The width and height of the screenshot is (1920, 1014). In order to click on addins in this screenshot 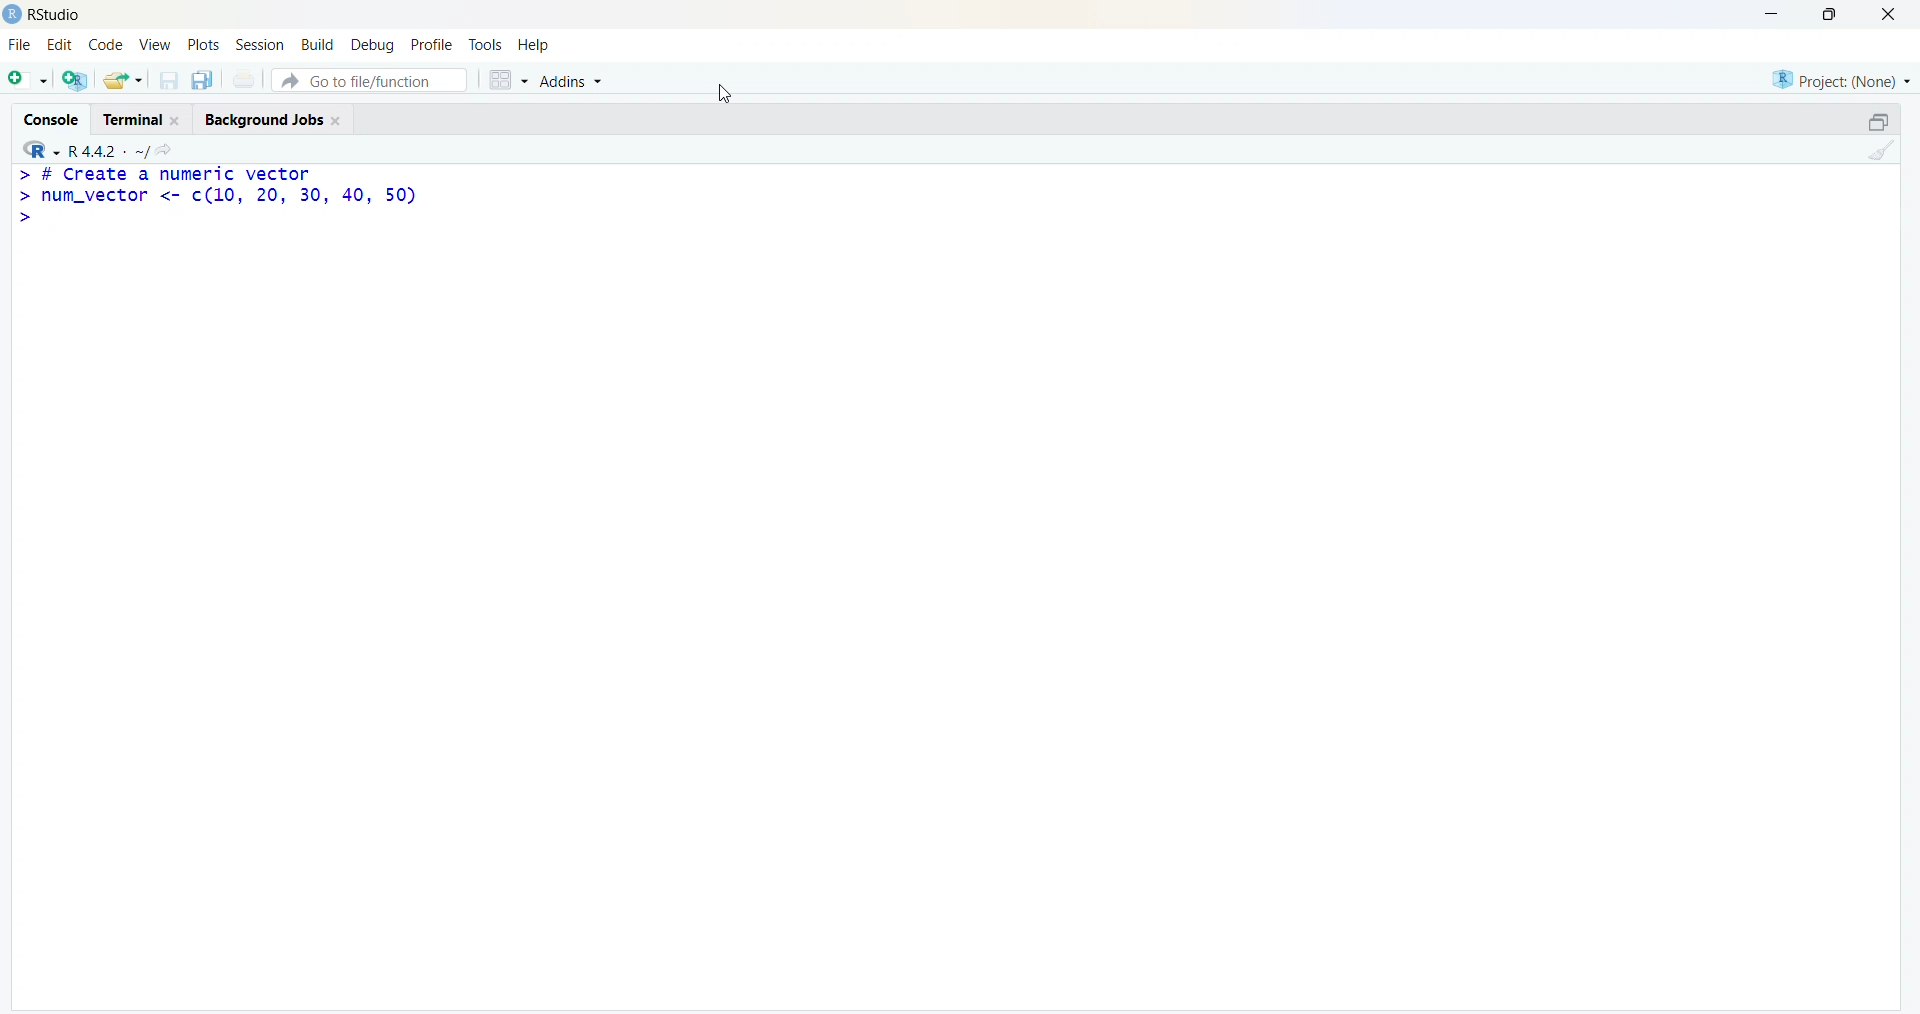, I will do `click(572, 82)`.